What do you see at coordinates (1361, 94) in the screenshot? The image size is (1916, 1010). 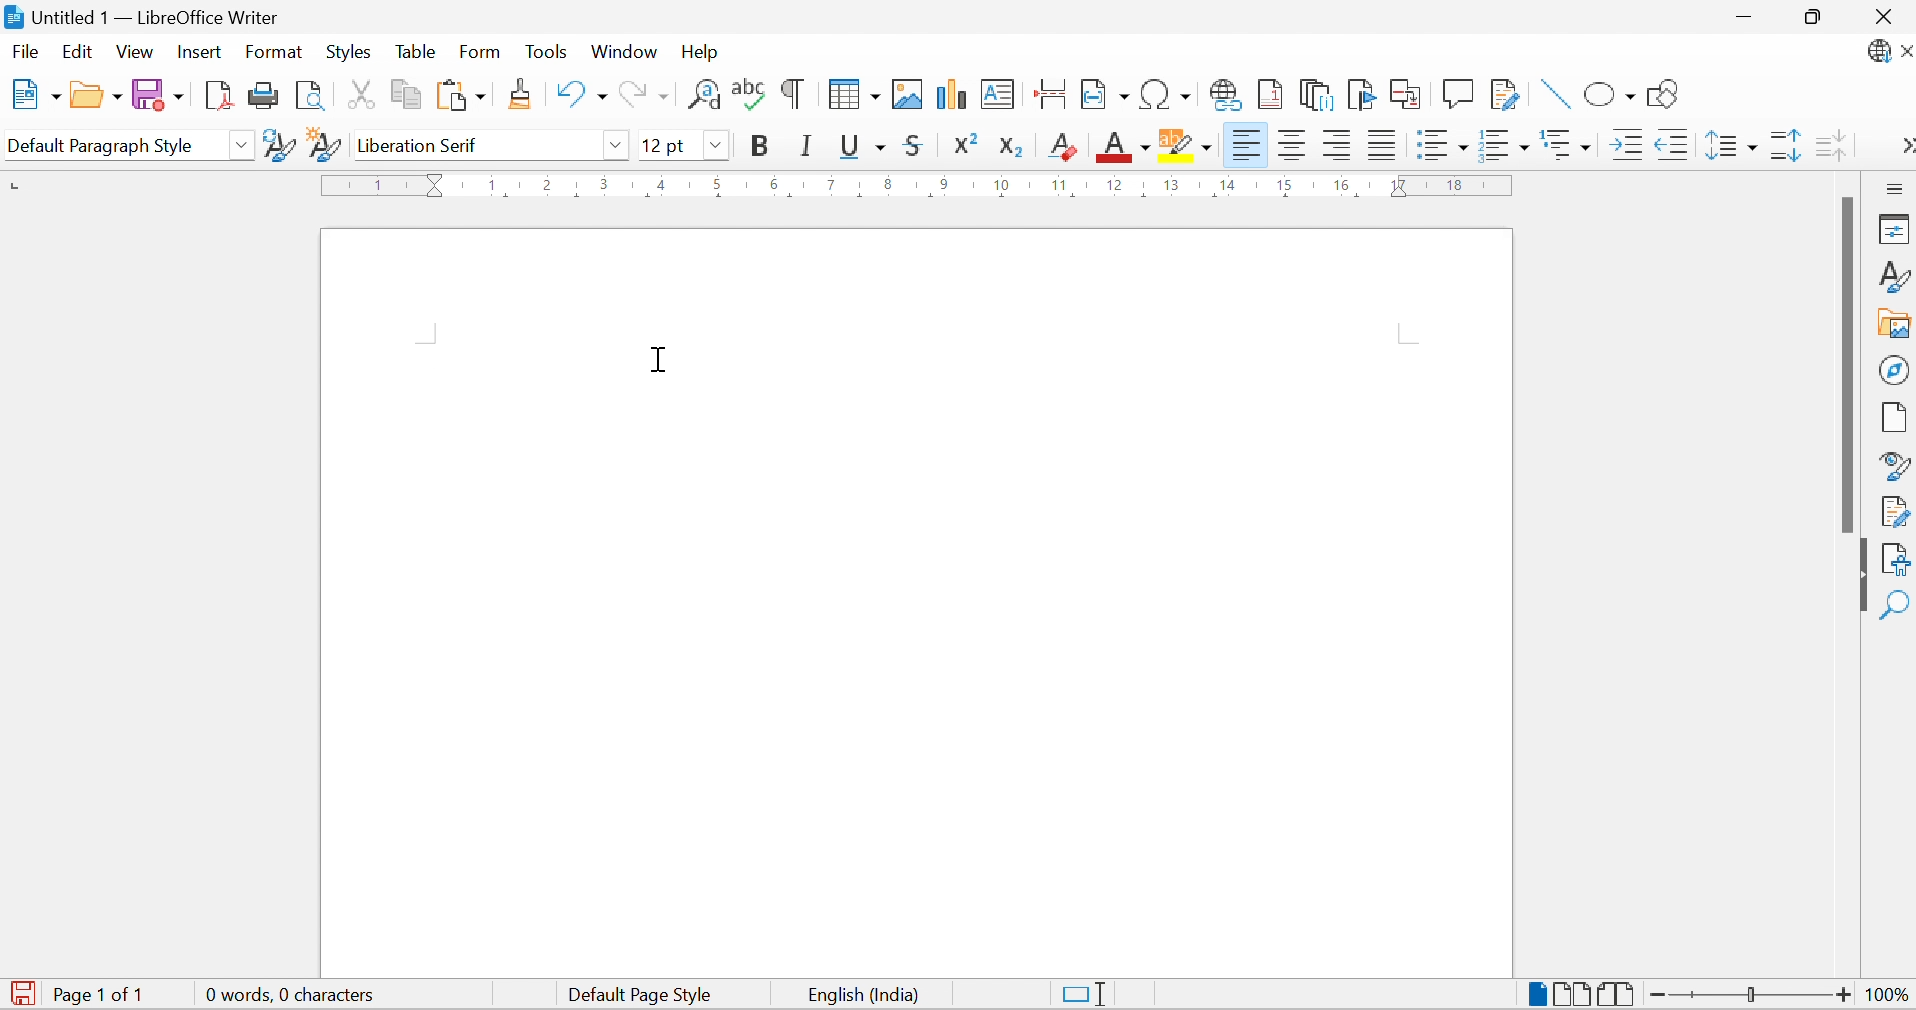 I see `Insert Bookmark` at bounding box center [1361, 94].